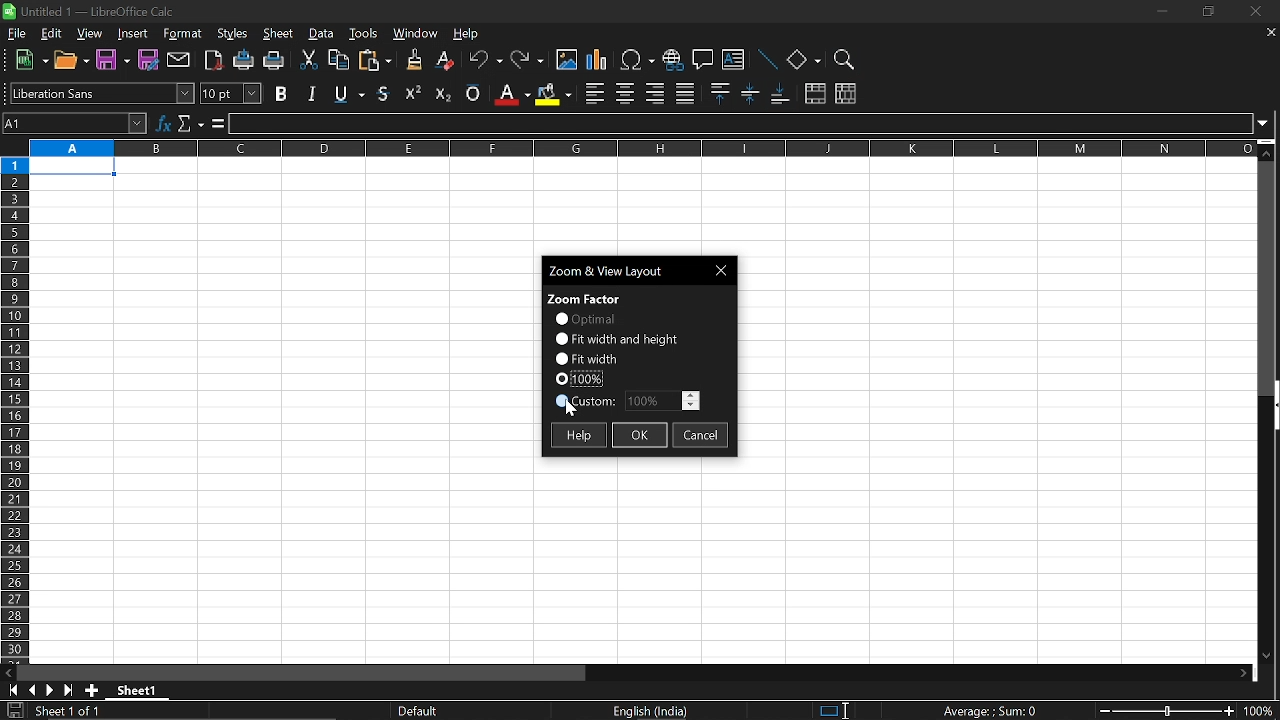 This screenshot has width=1280, height=720. I want to click on clone formatting, so click(410, 59).